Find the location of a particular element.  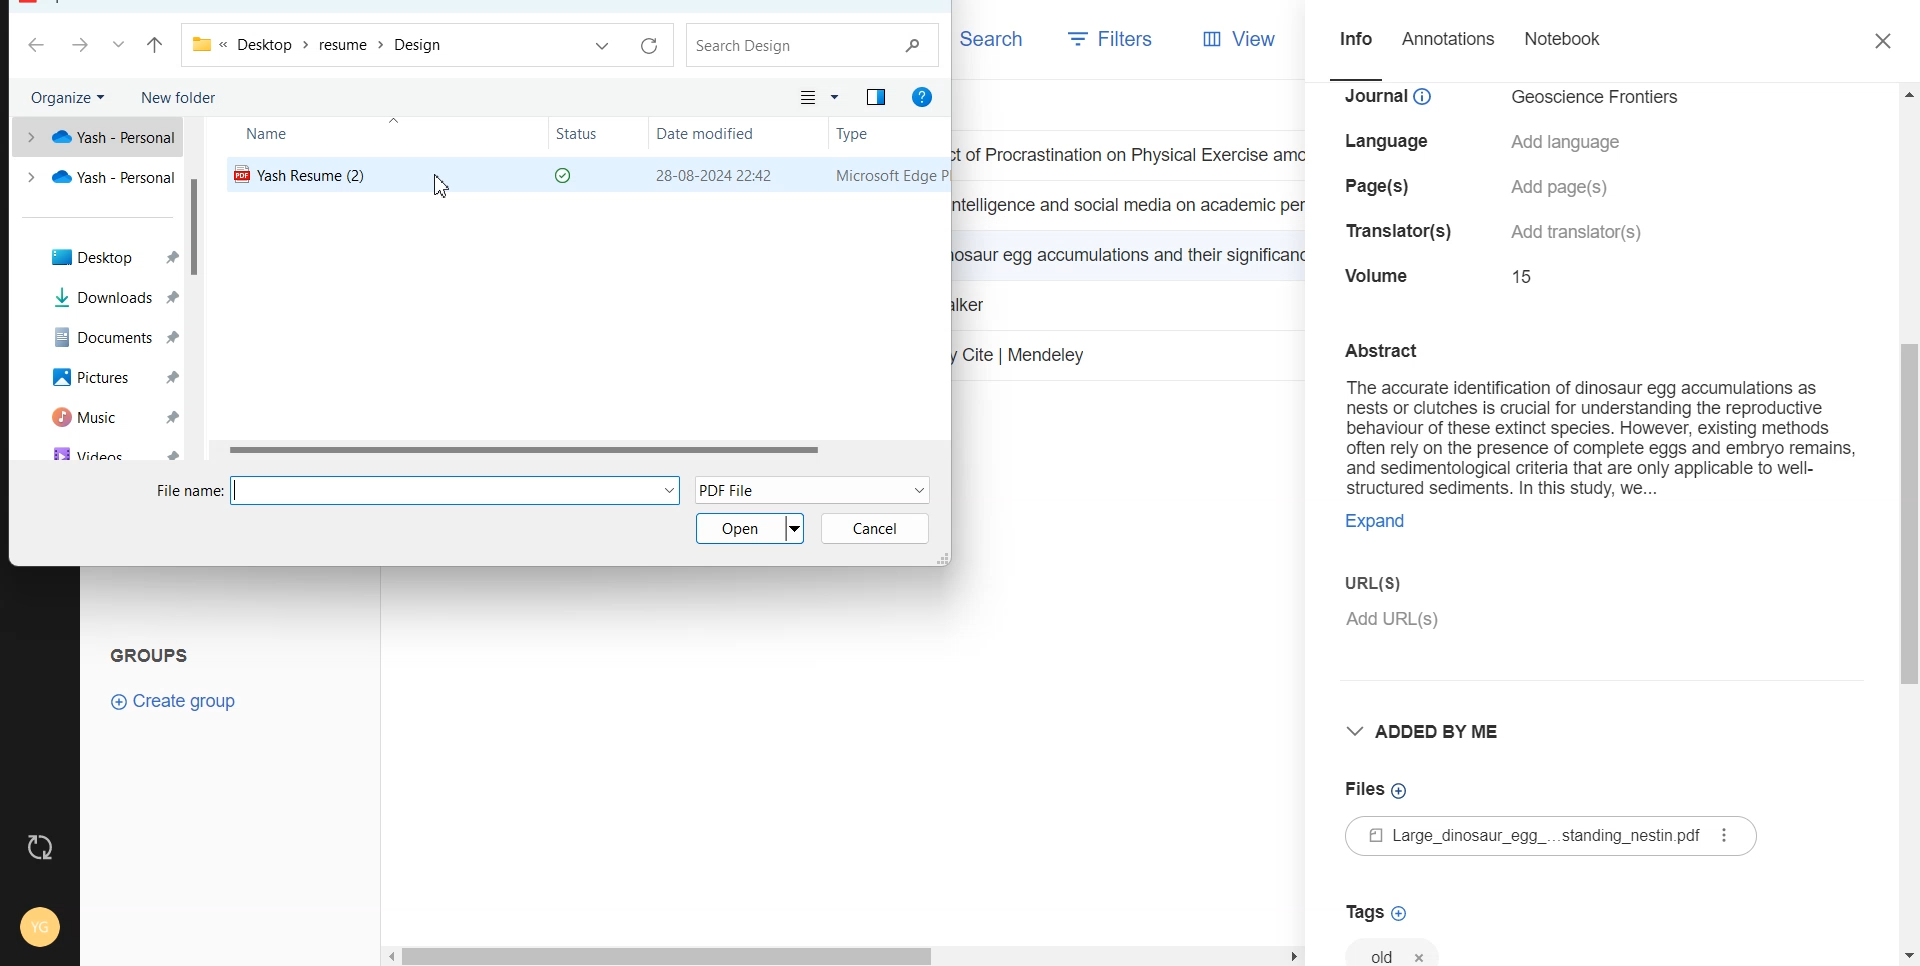

File is located at coordinates (582, 448).